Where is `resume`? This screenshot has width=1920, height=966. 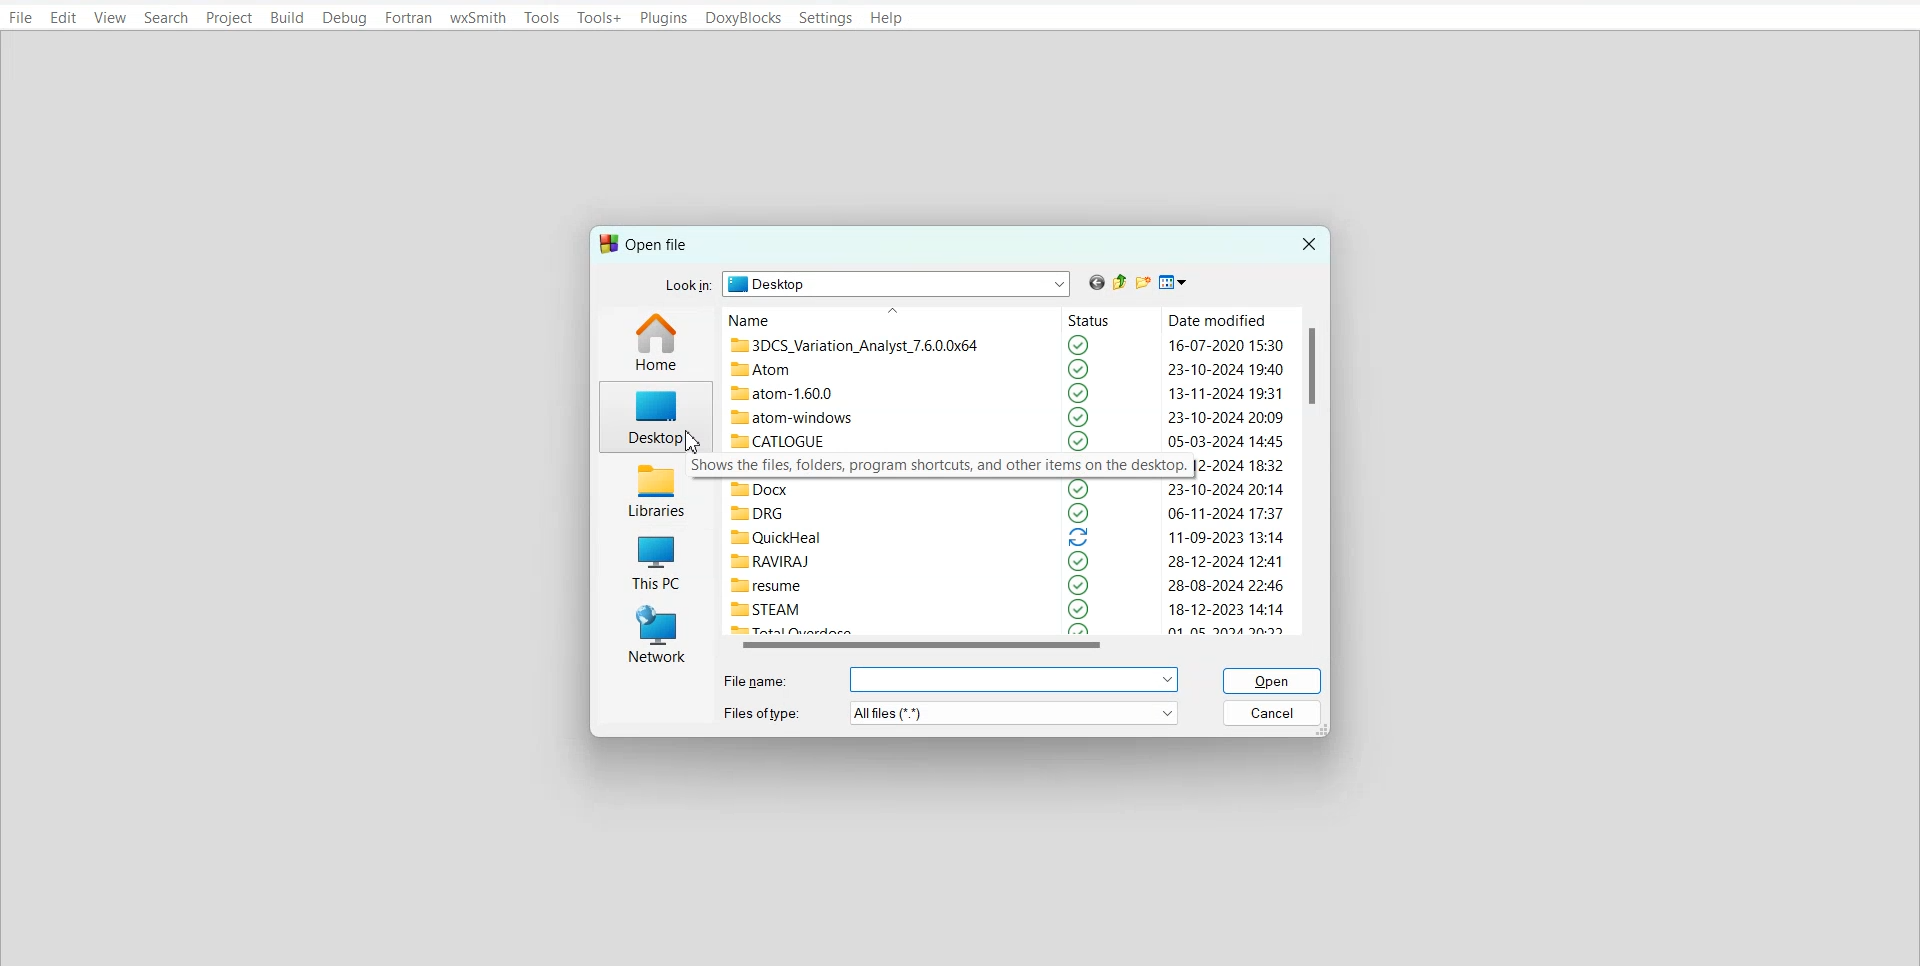 resume is located at coordinates (770, 585).